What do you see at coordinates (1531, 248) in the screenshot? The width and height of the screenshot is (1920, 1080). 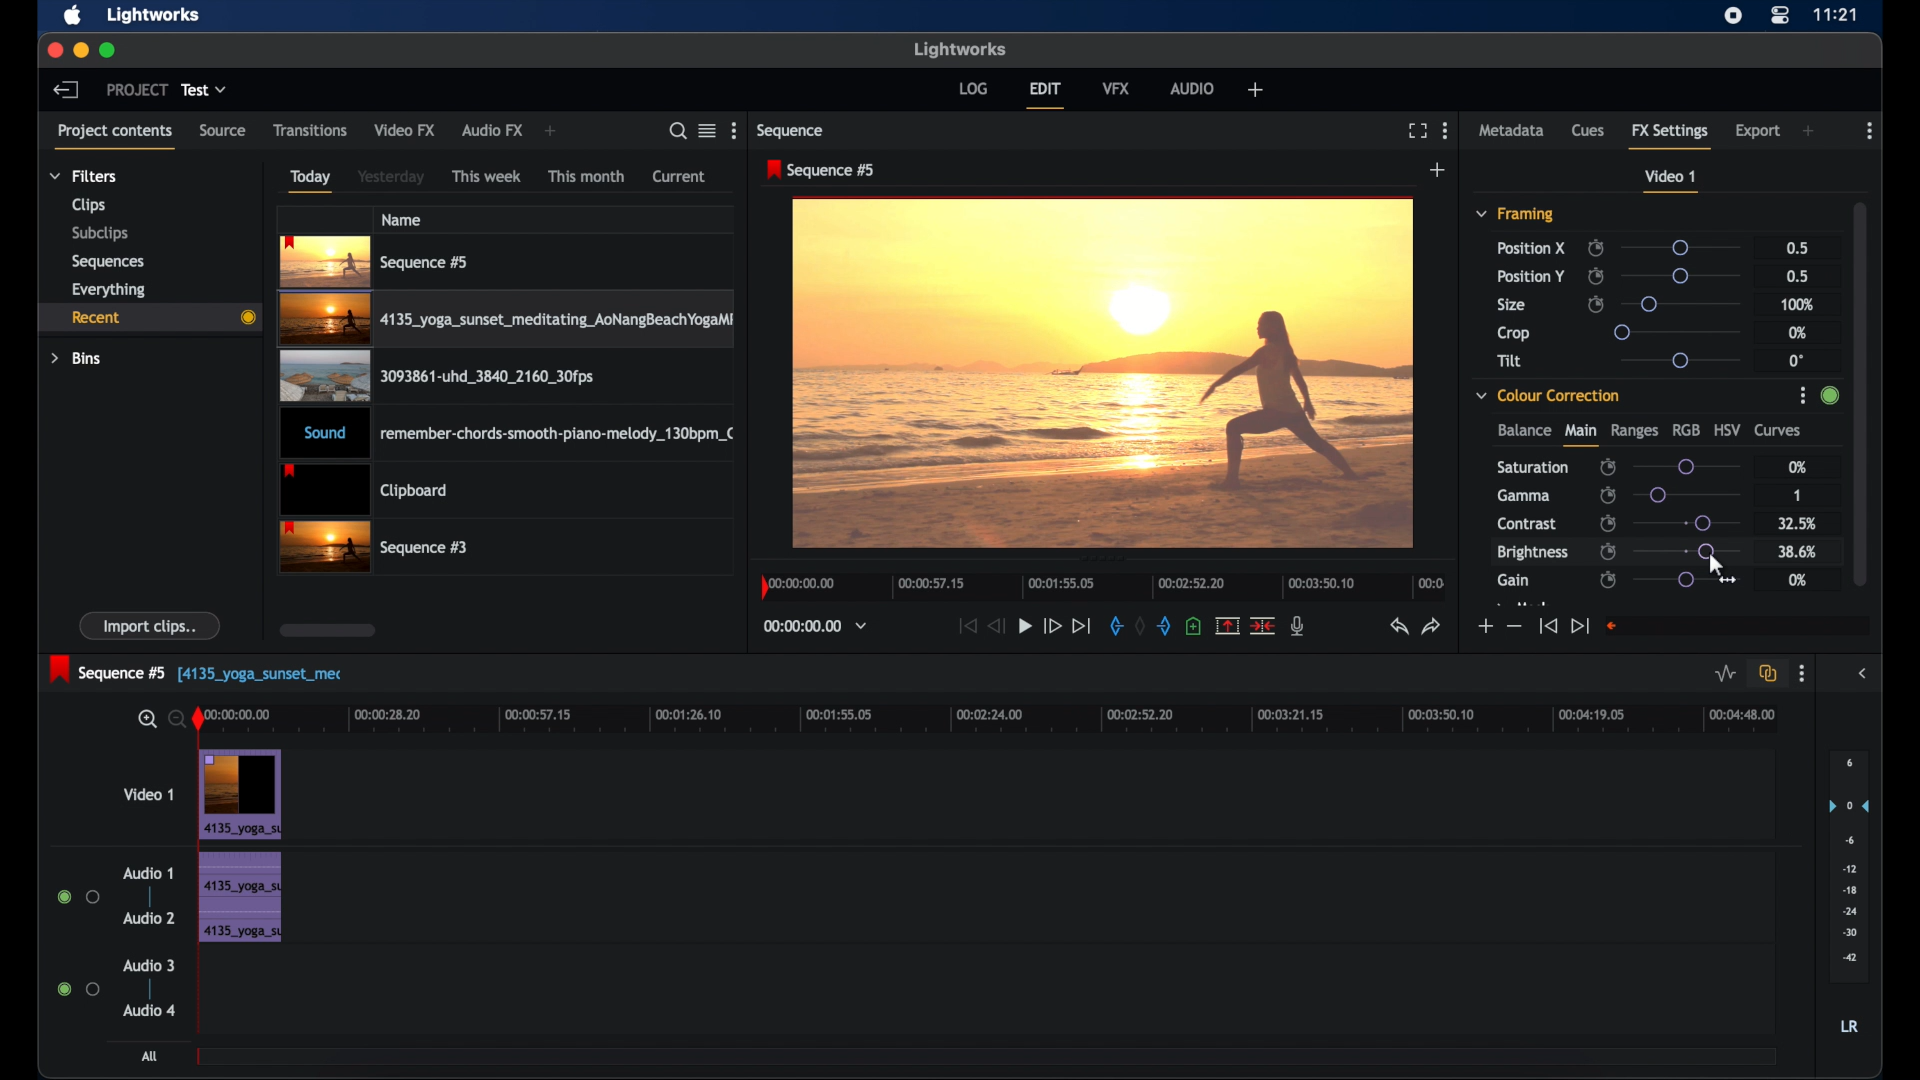 I see `position x` at bounding box center [1531, 248].